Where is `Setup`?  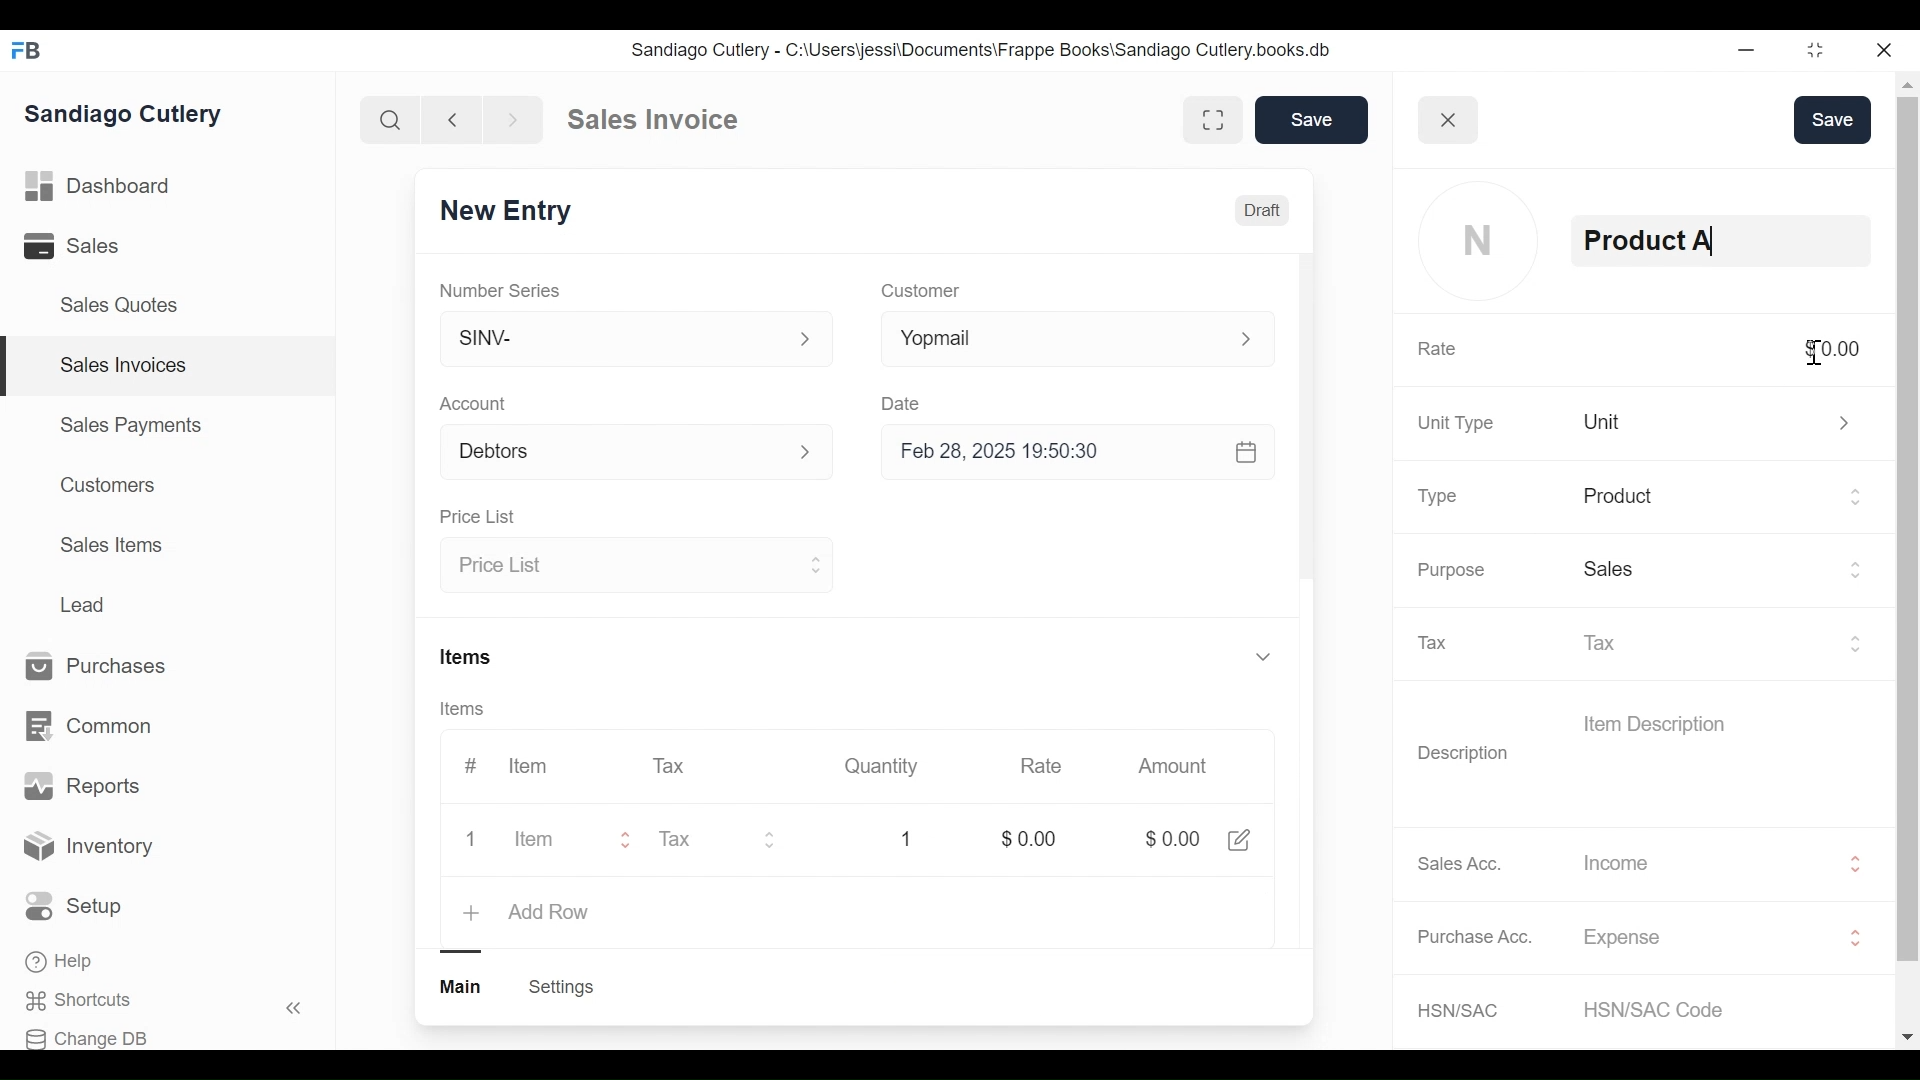 Setup is located at coordinates (74, 906).